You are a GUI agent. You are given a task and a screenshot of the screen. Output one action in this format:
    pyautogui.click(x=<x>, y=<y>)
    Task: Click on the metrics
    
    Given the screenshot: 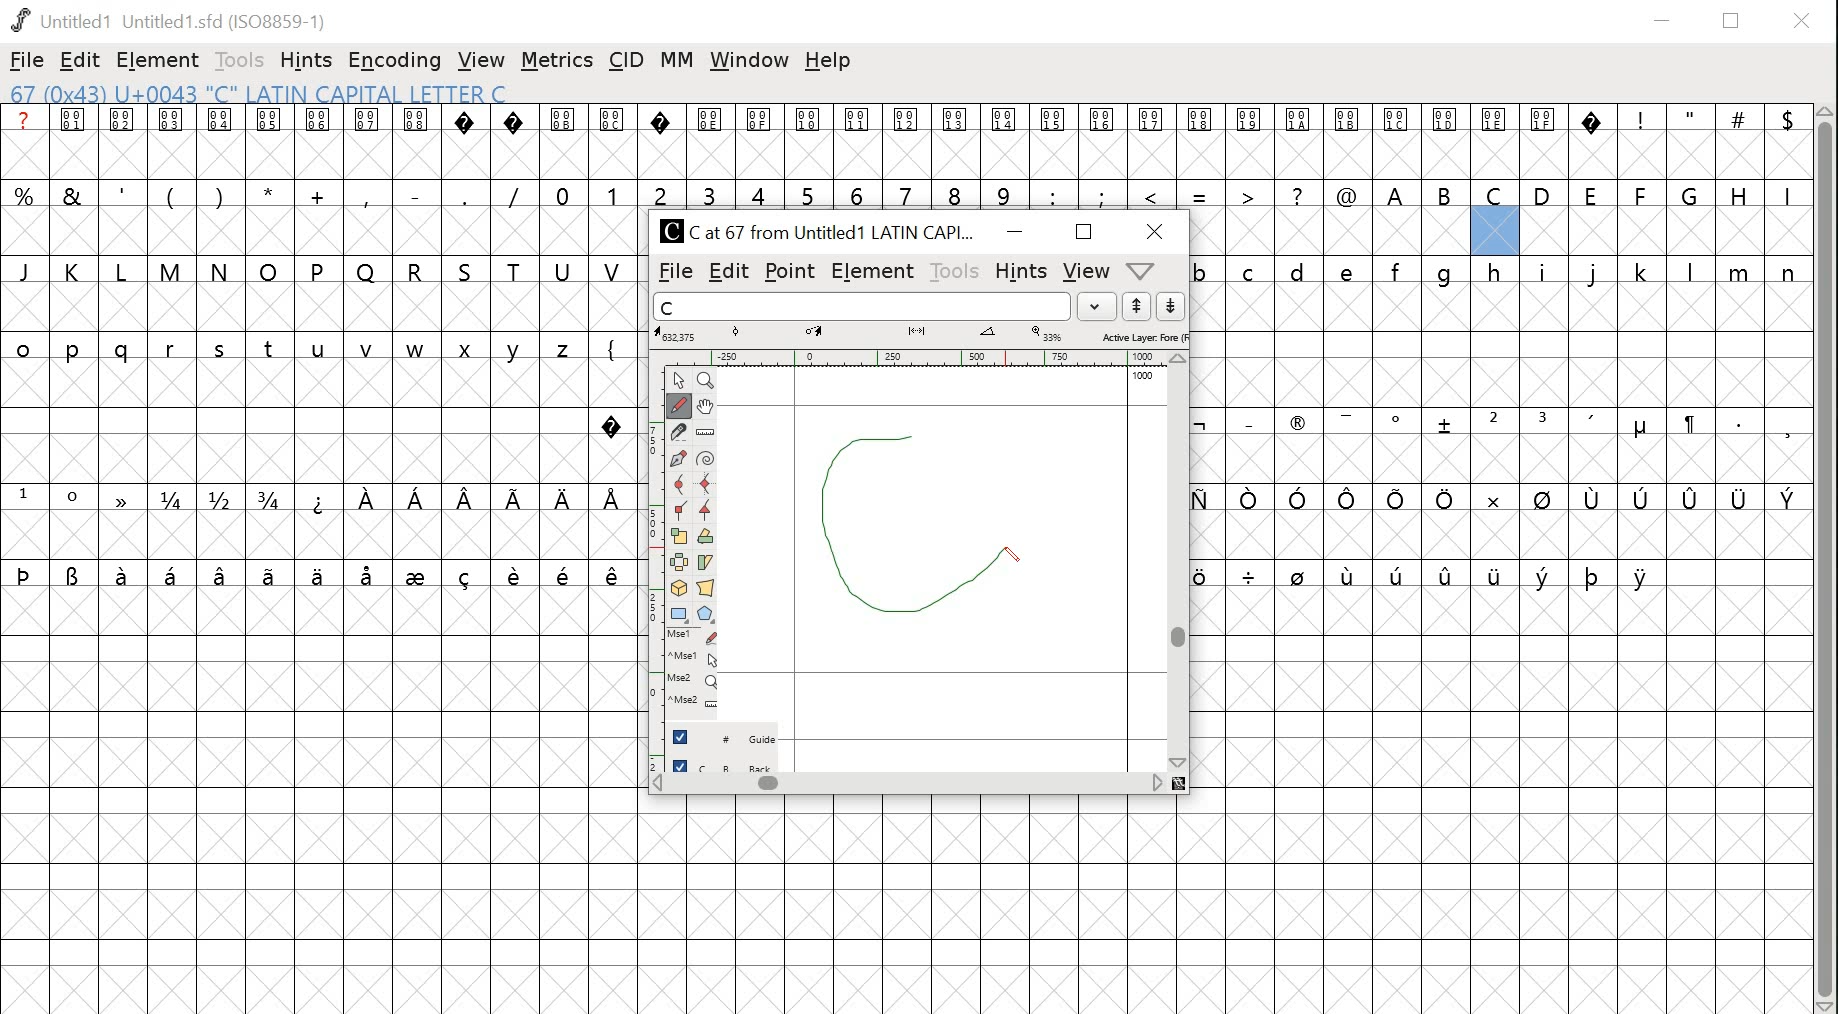 What is the action you would take?
    pyautogui.click(x=556, y=60)
    